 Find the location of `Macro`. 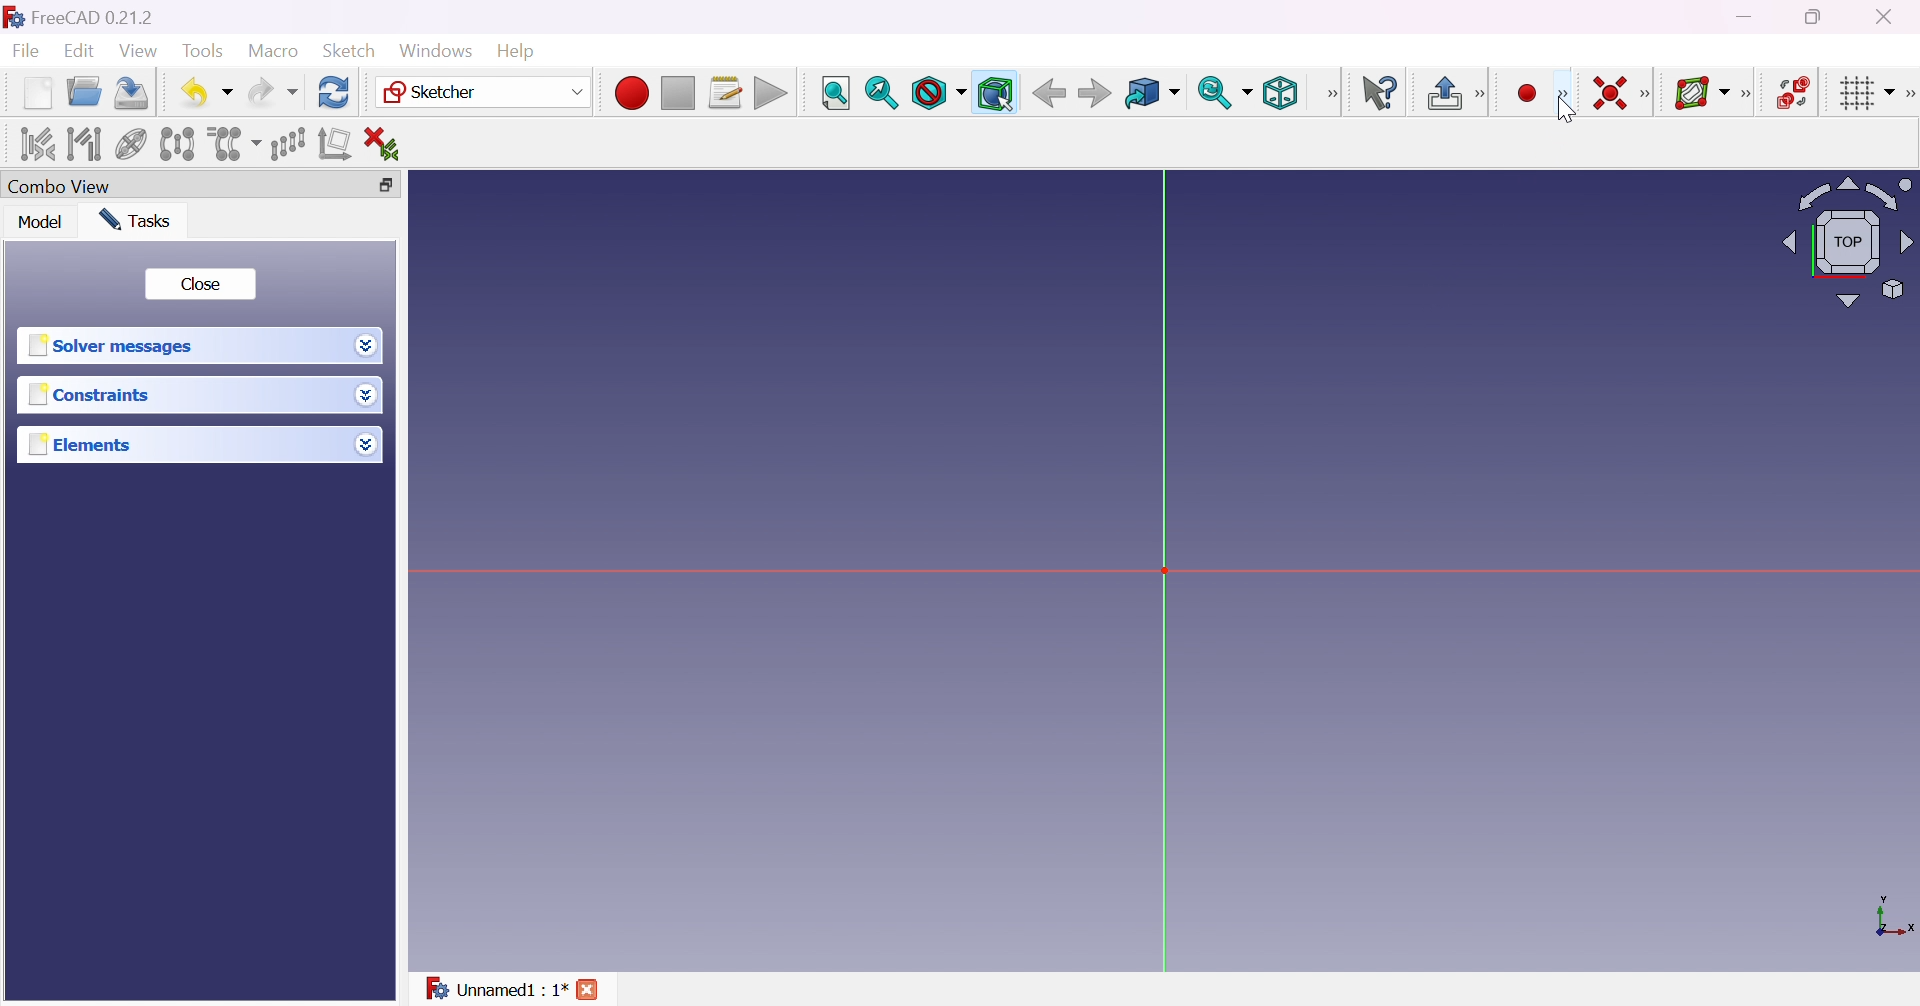

Macro is located at coordinates (274, 50).